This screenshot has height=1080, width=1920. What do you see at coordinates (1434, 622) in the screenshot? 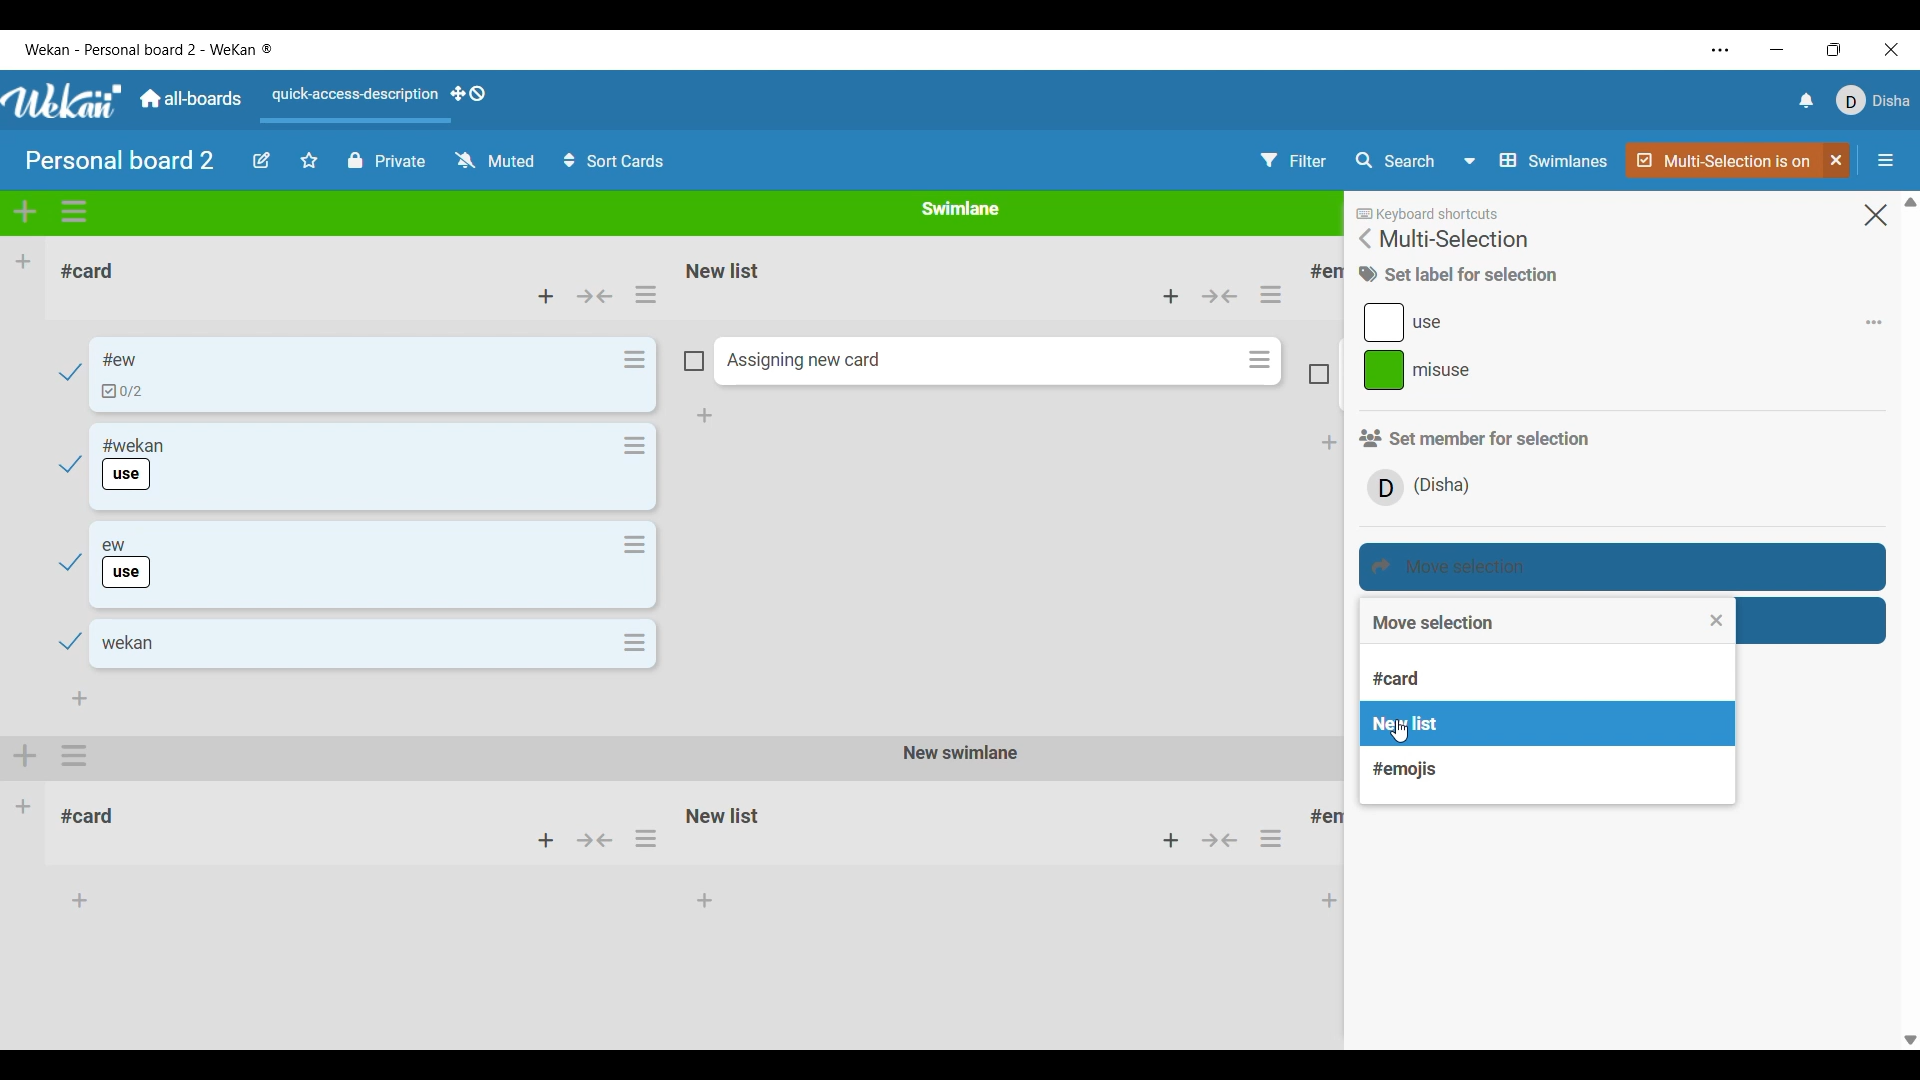
I see `Title of current list` at bounding box center [1434, 622].